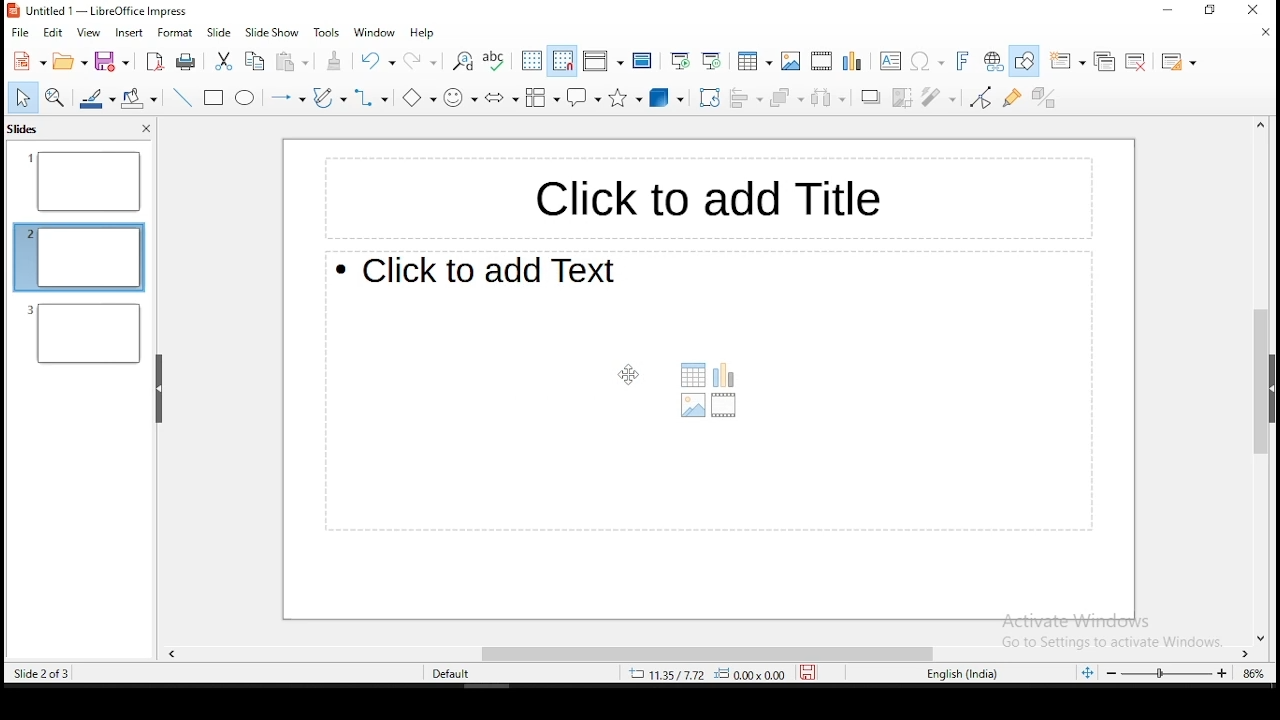 This screenshot has height=720, width=1280. I want to click on icon and file name, so click(97, 12).